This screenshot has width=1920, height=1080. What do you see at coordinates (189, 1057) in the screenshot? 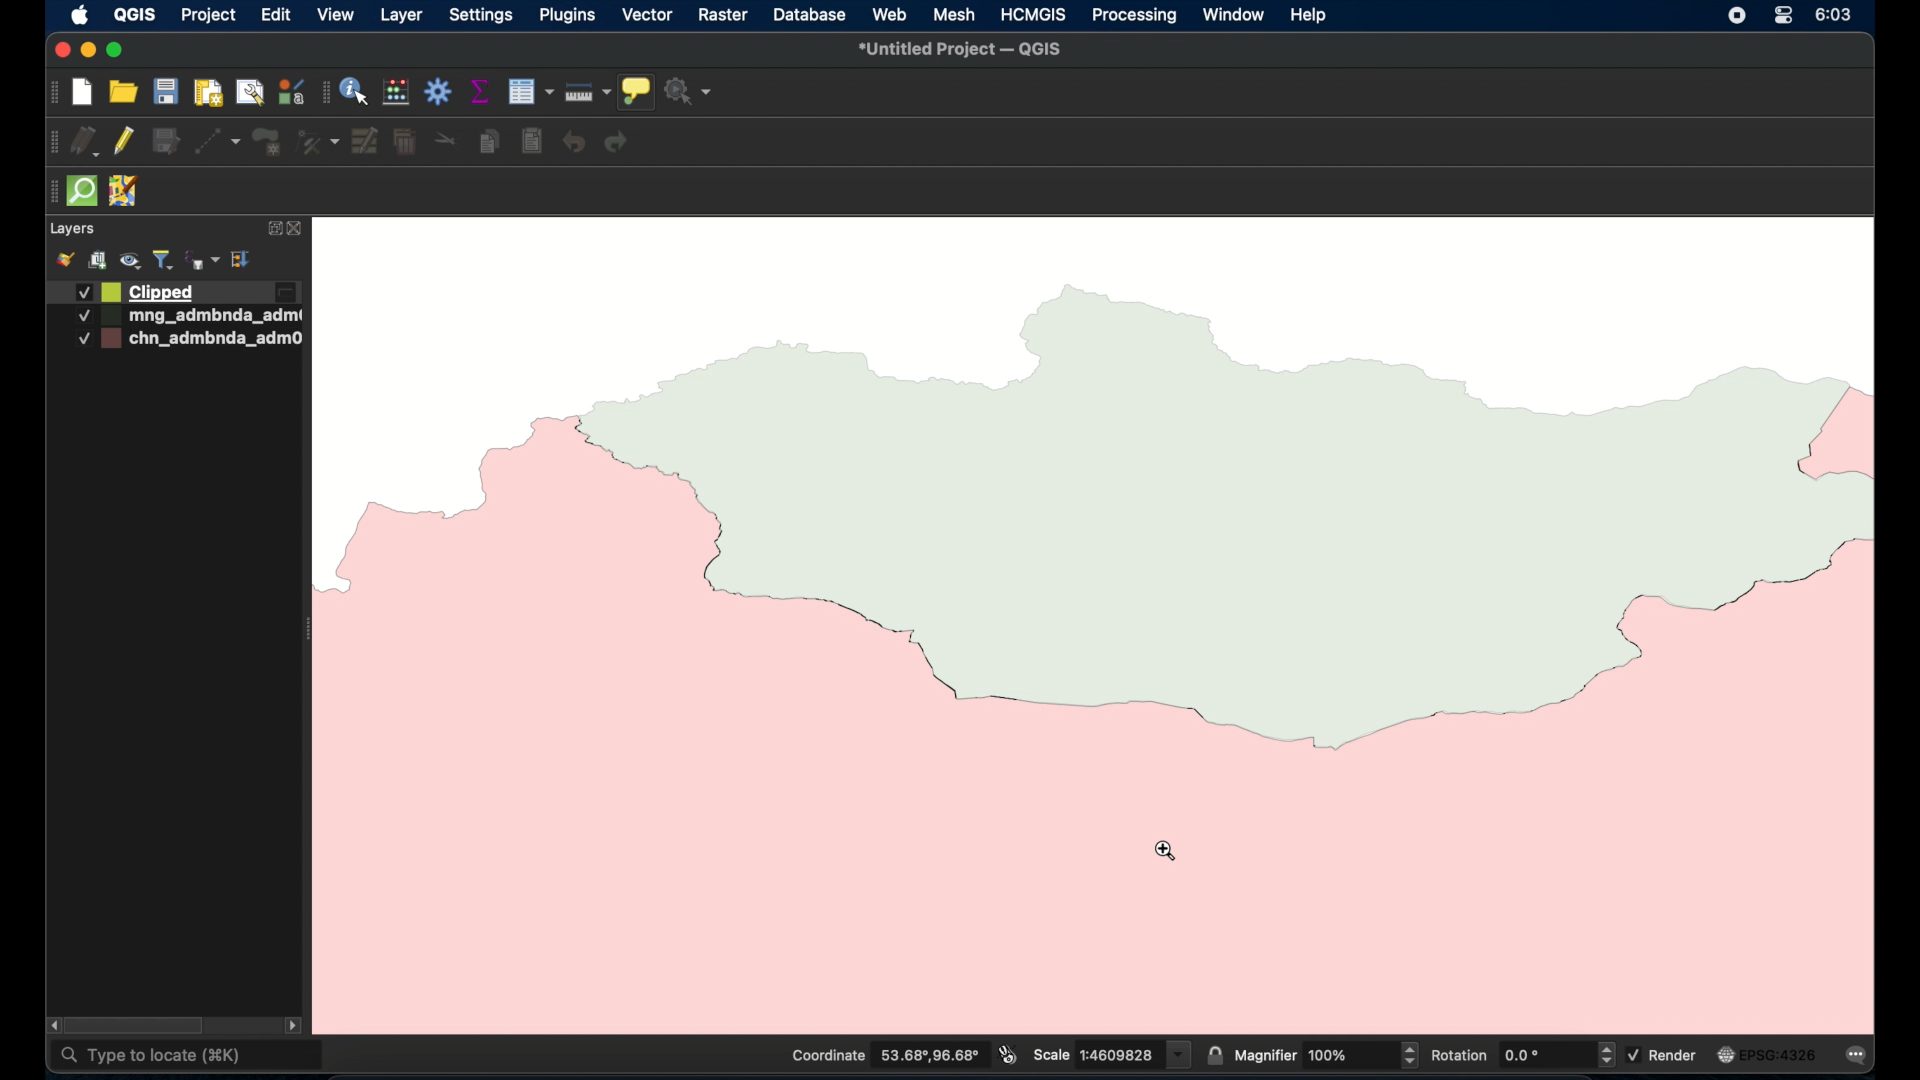
I see `type to locate` at bounding box center [189, 1057].